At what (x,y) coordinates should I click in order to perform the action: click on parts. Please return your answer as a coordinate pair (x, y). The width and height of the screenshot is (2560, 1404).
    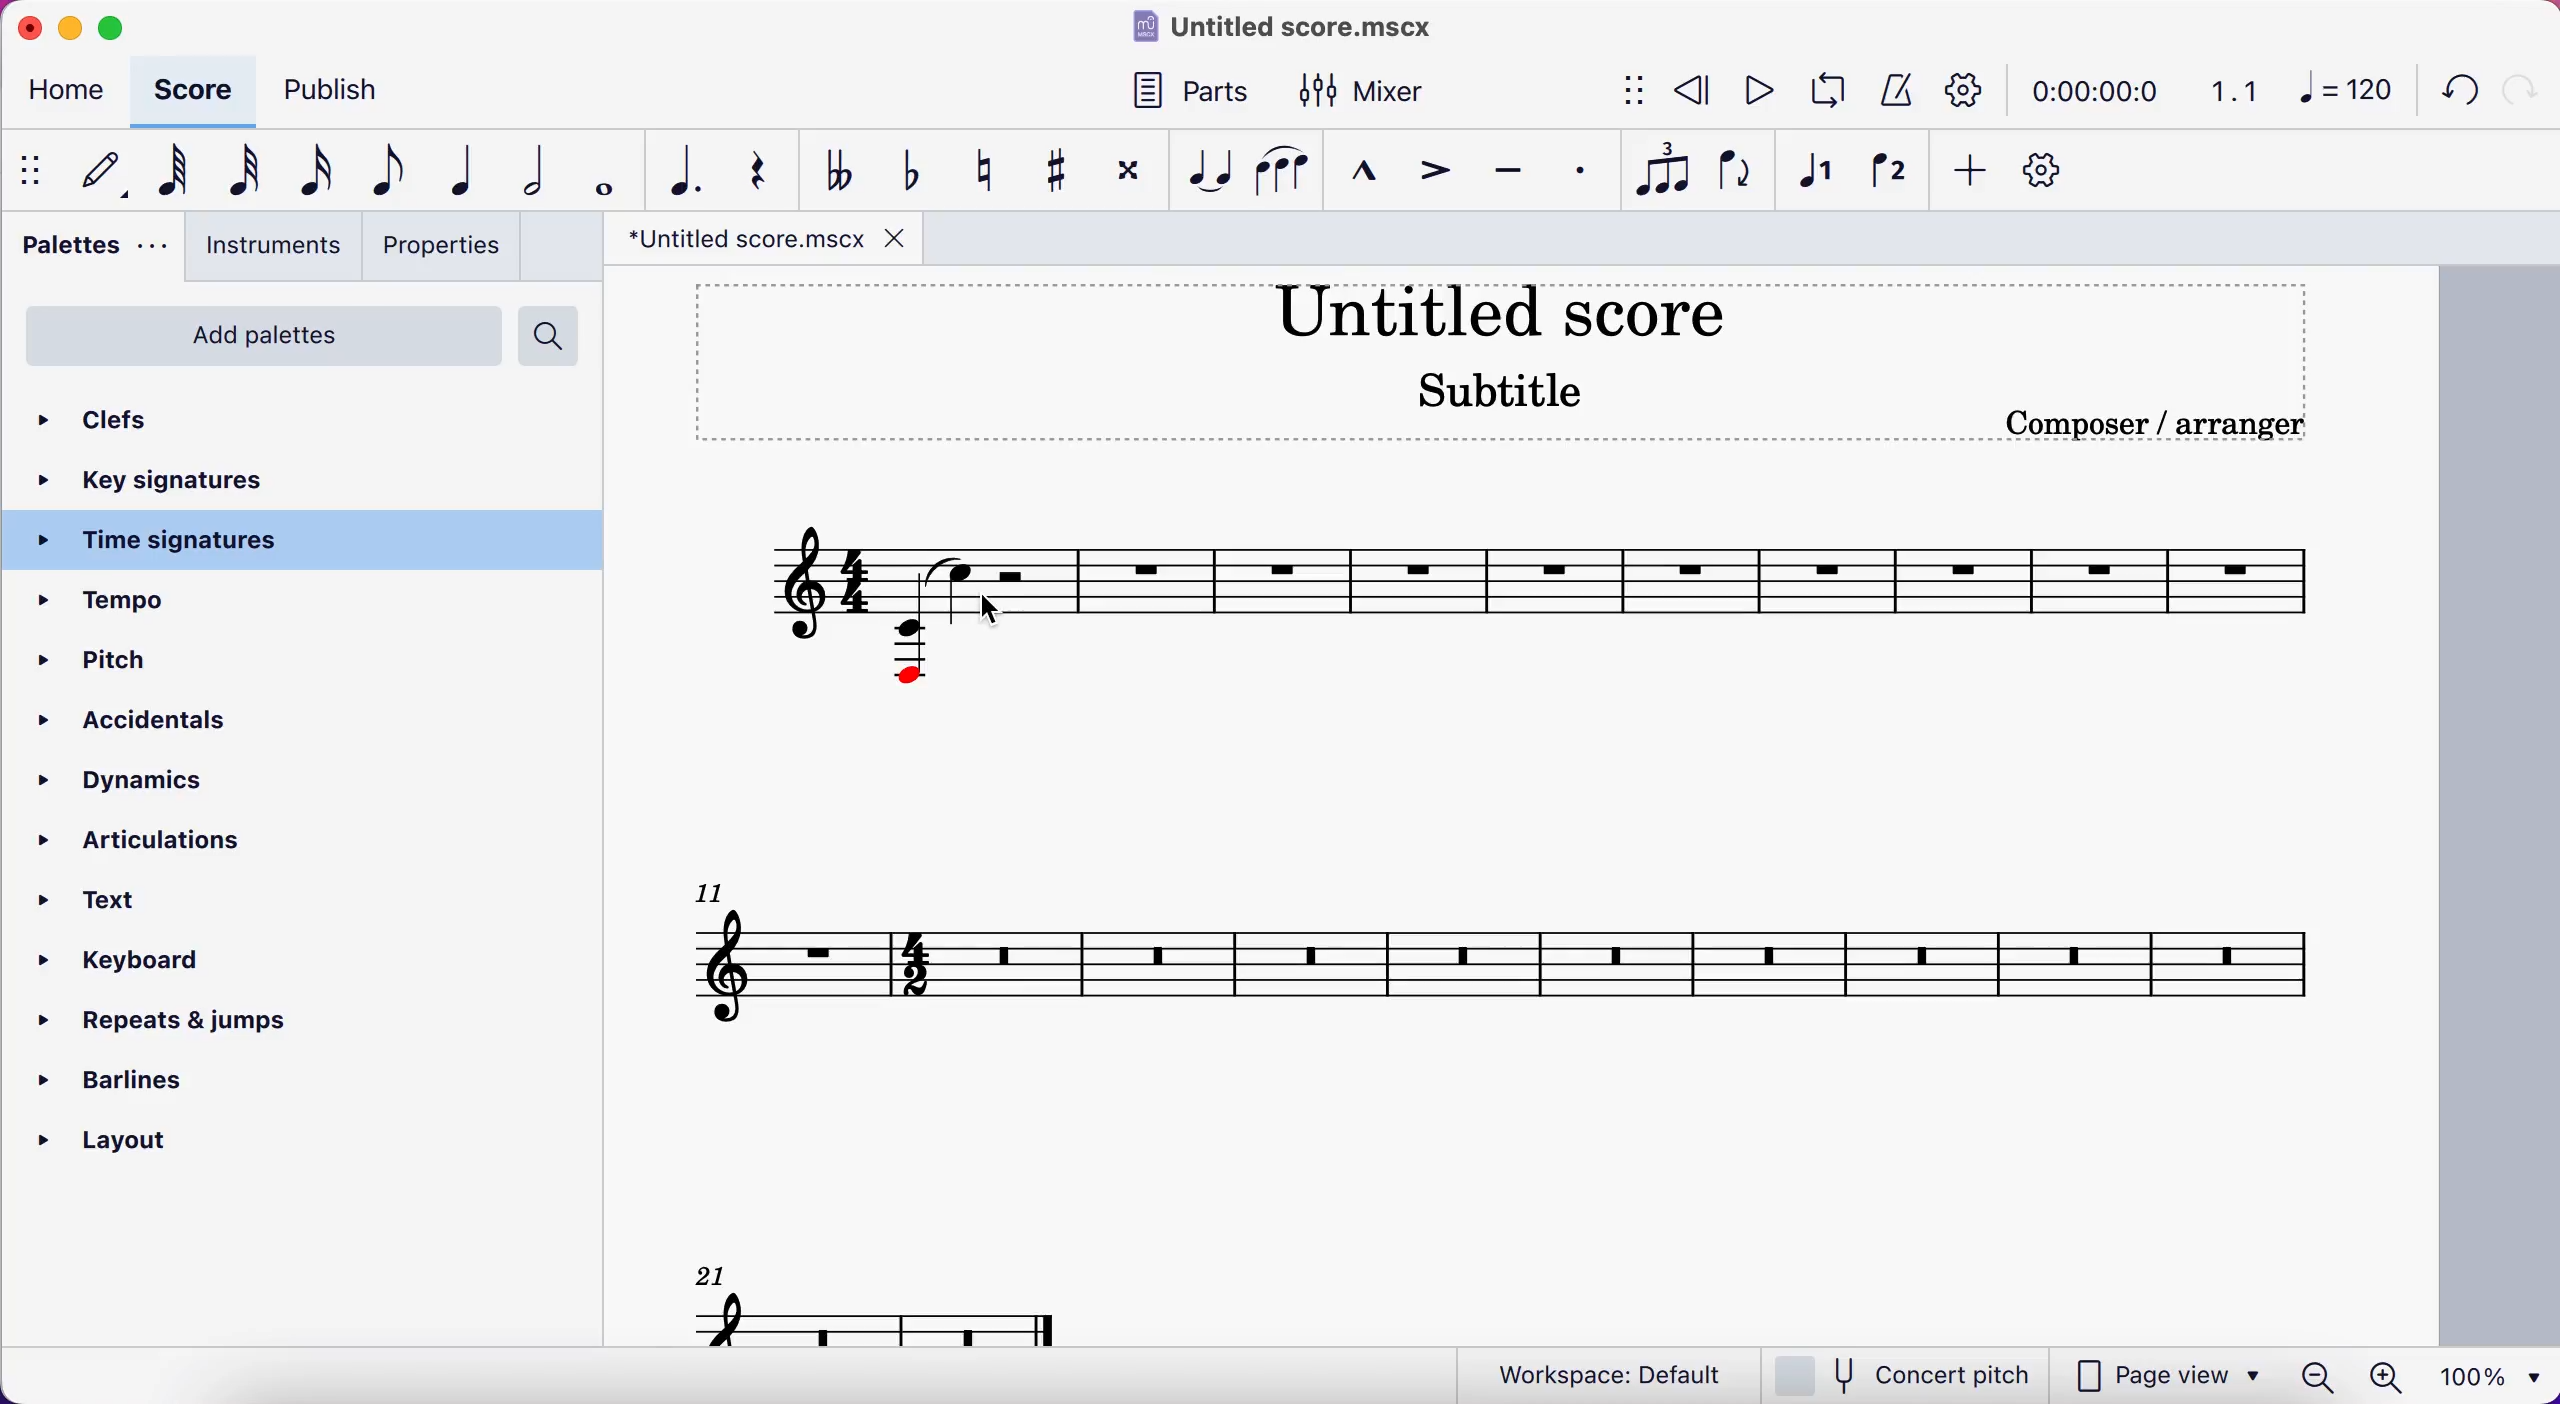
    Looking at the image, I should click on (1205, 95).